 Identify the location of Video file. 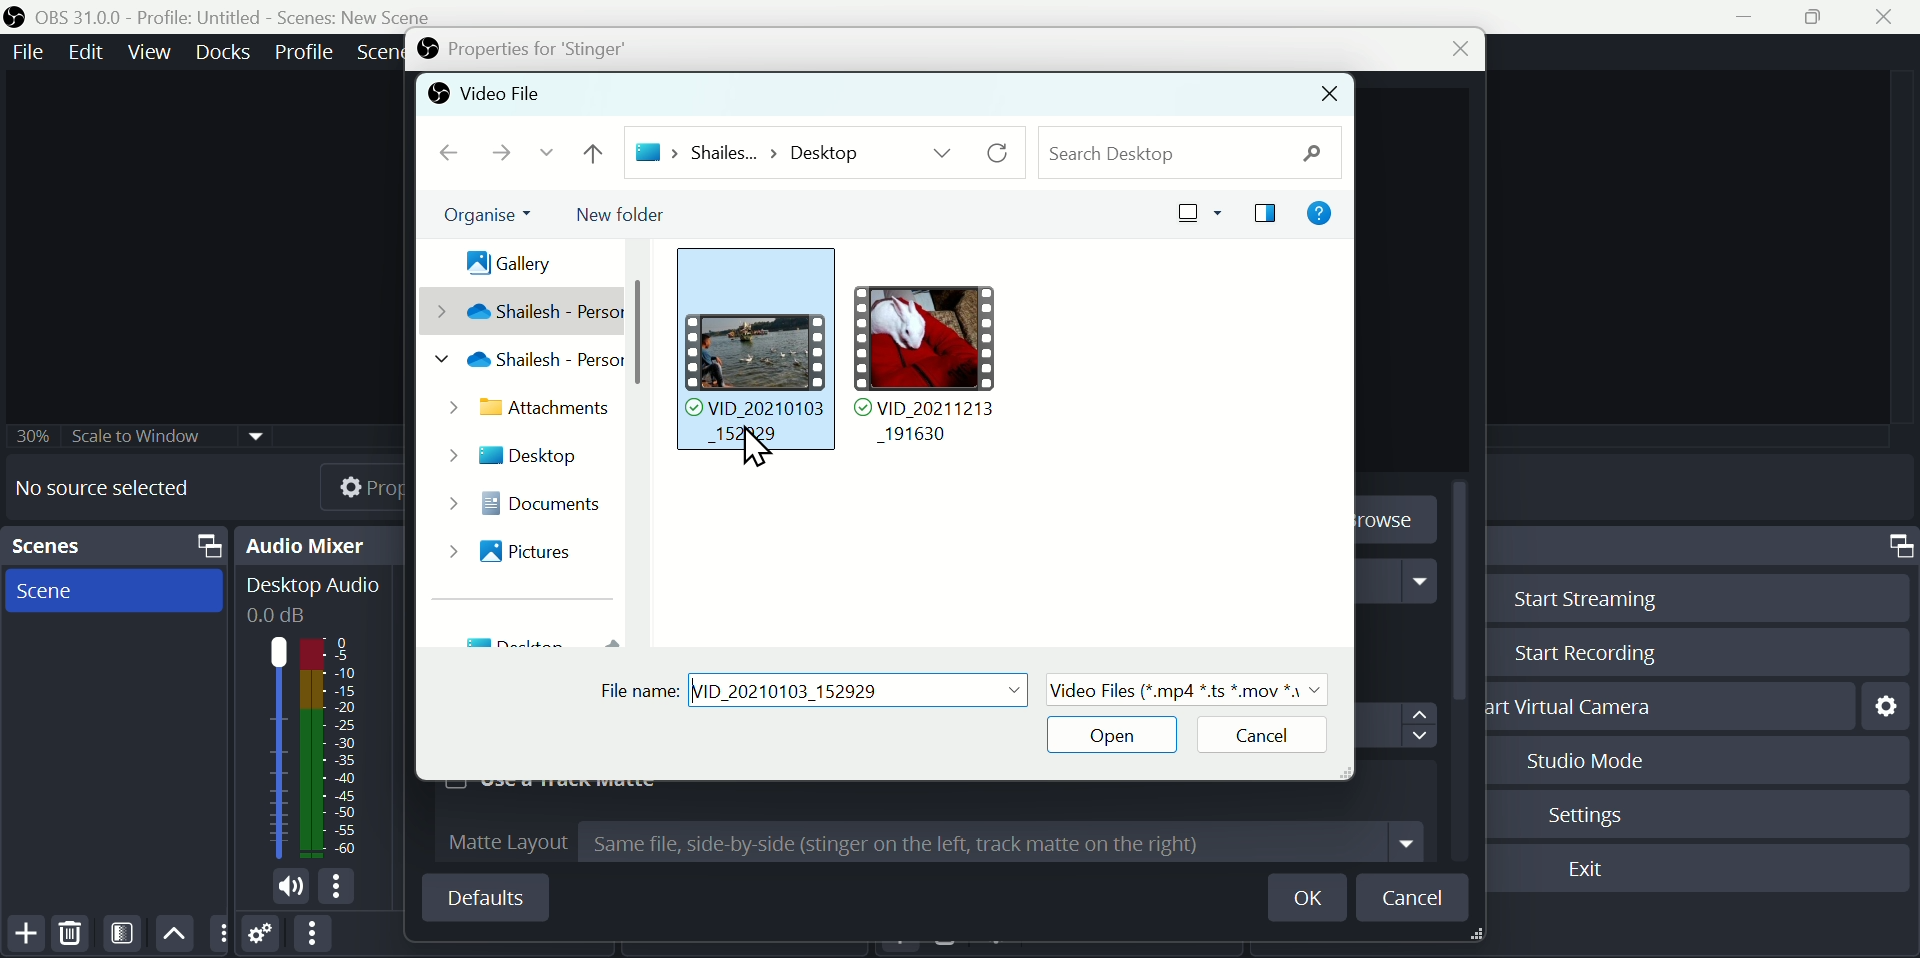
(484, 96).